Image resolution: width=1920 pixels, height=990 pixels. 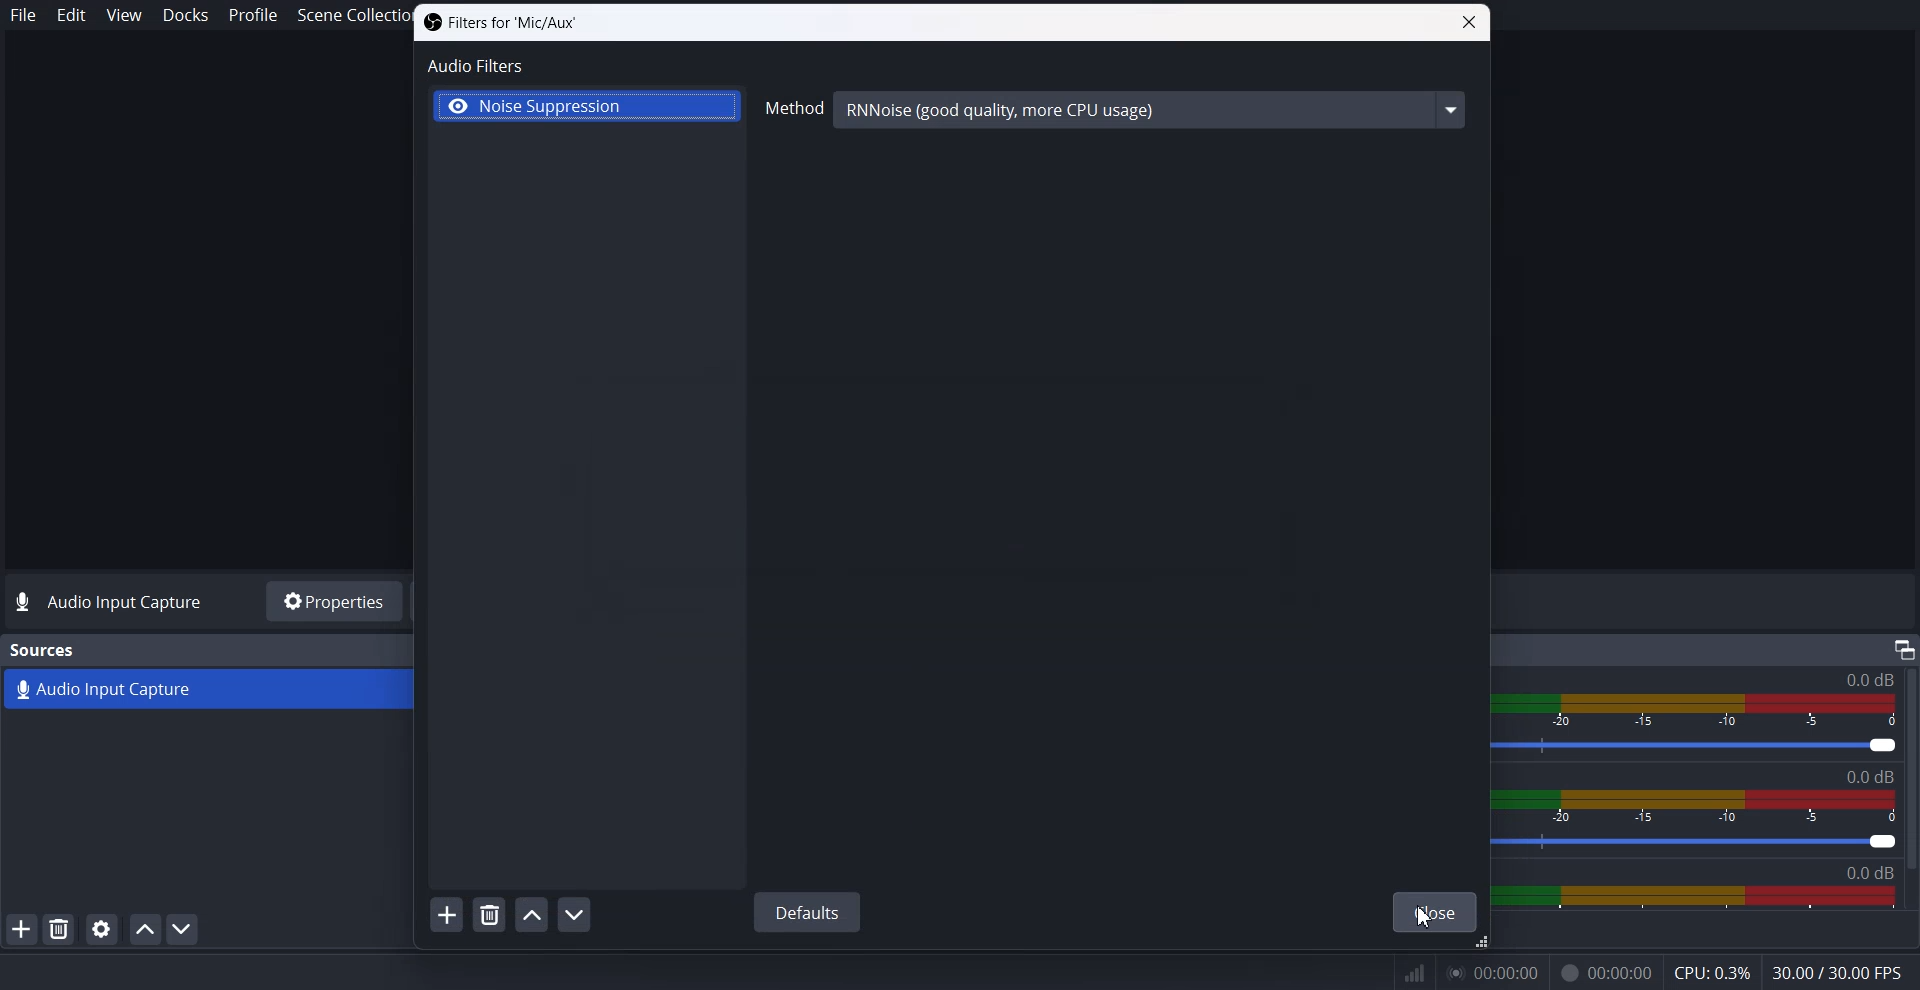 What do you see at coordinates (574, 914) in the screenshot?
I see `Move filter down` at bounding box center [574, 914].